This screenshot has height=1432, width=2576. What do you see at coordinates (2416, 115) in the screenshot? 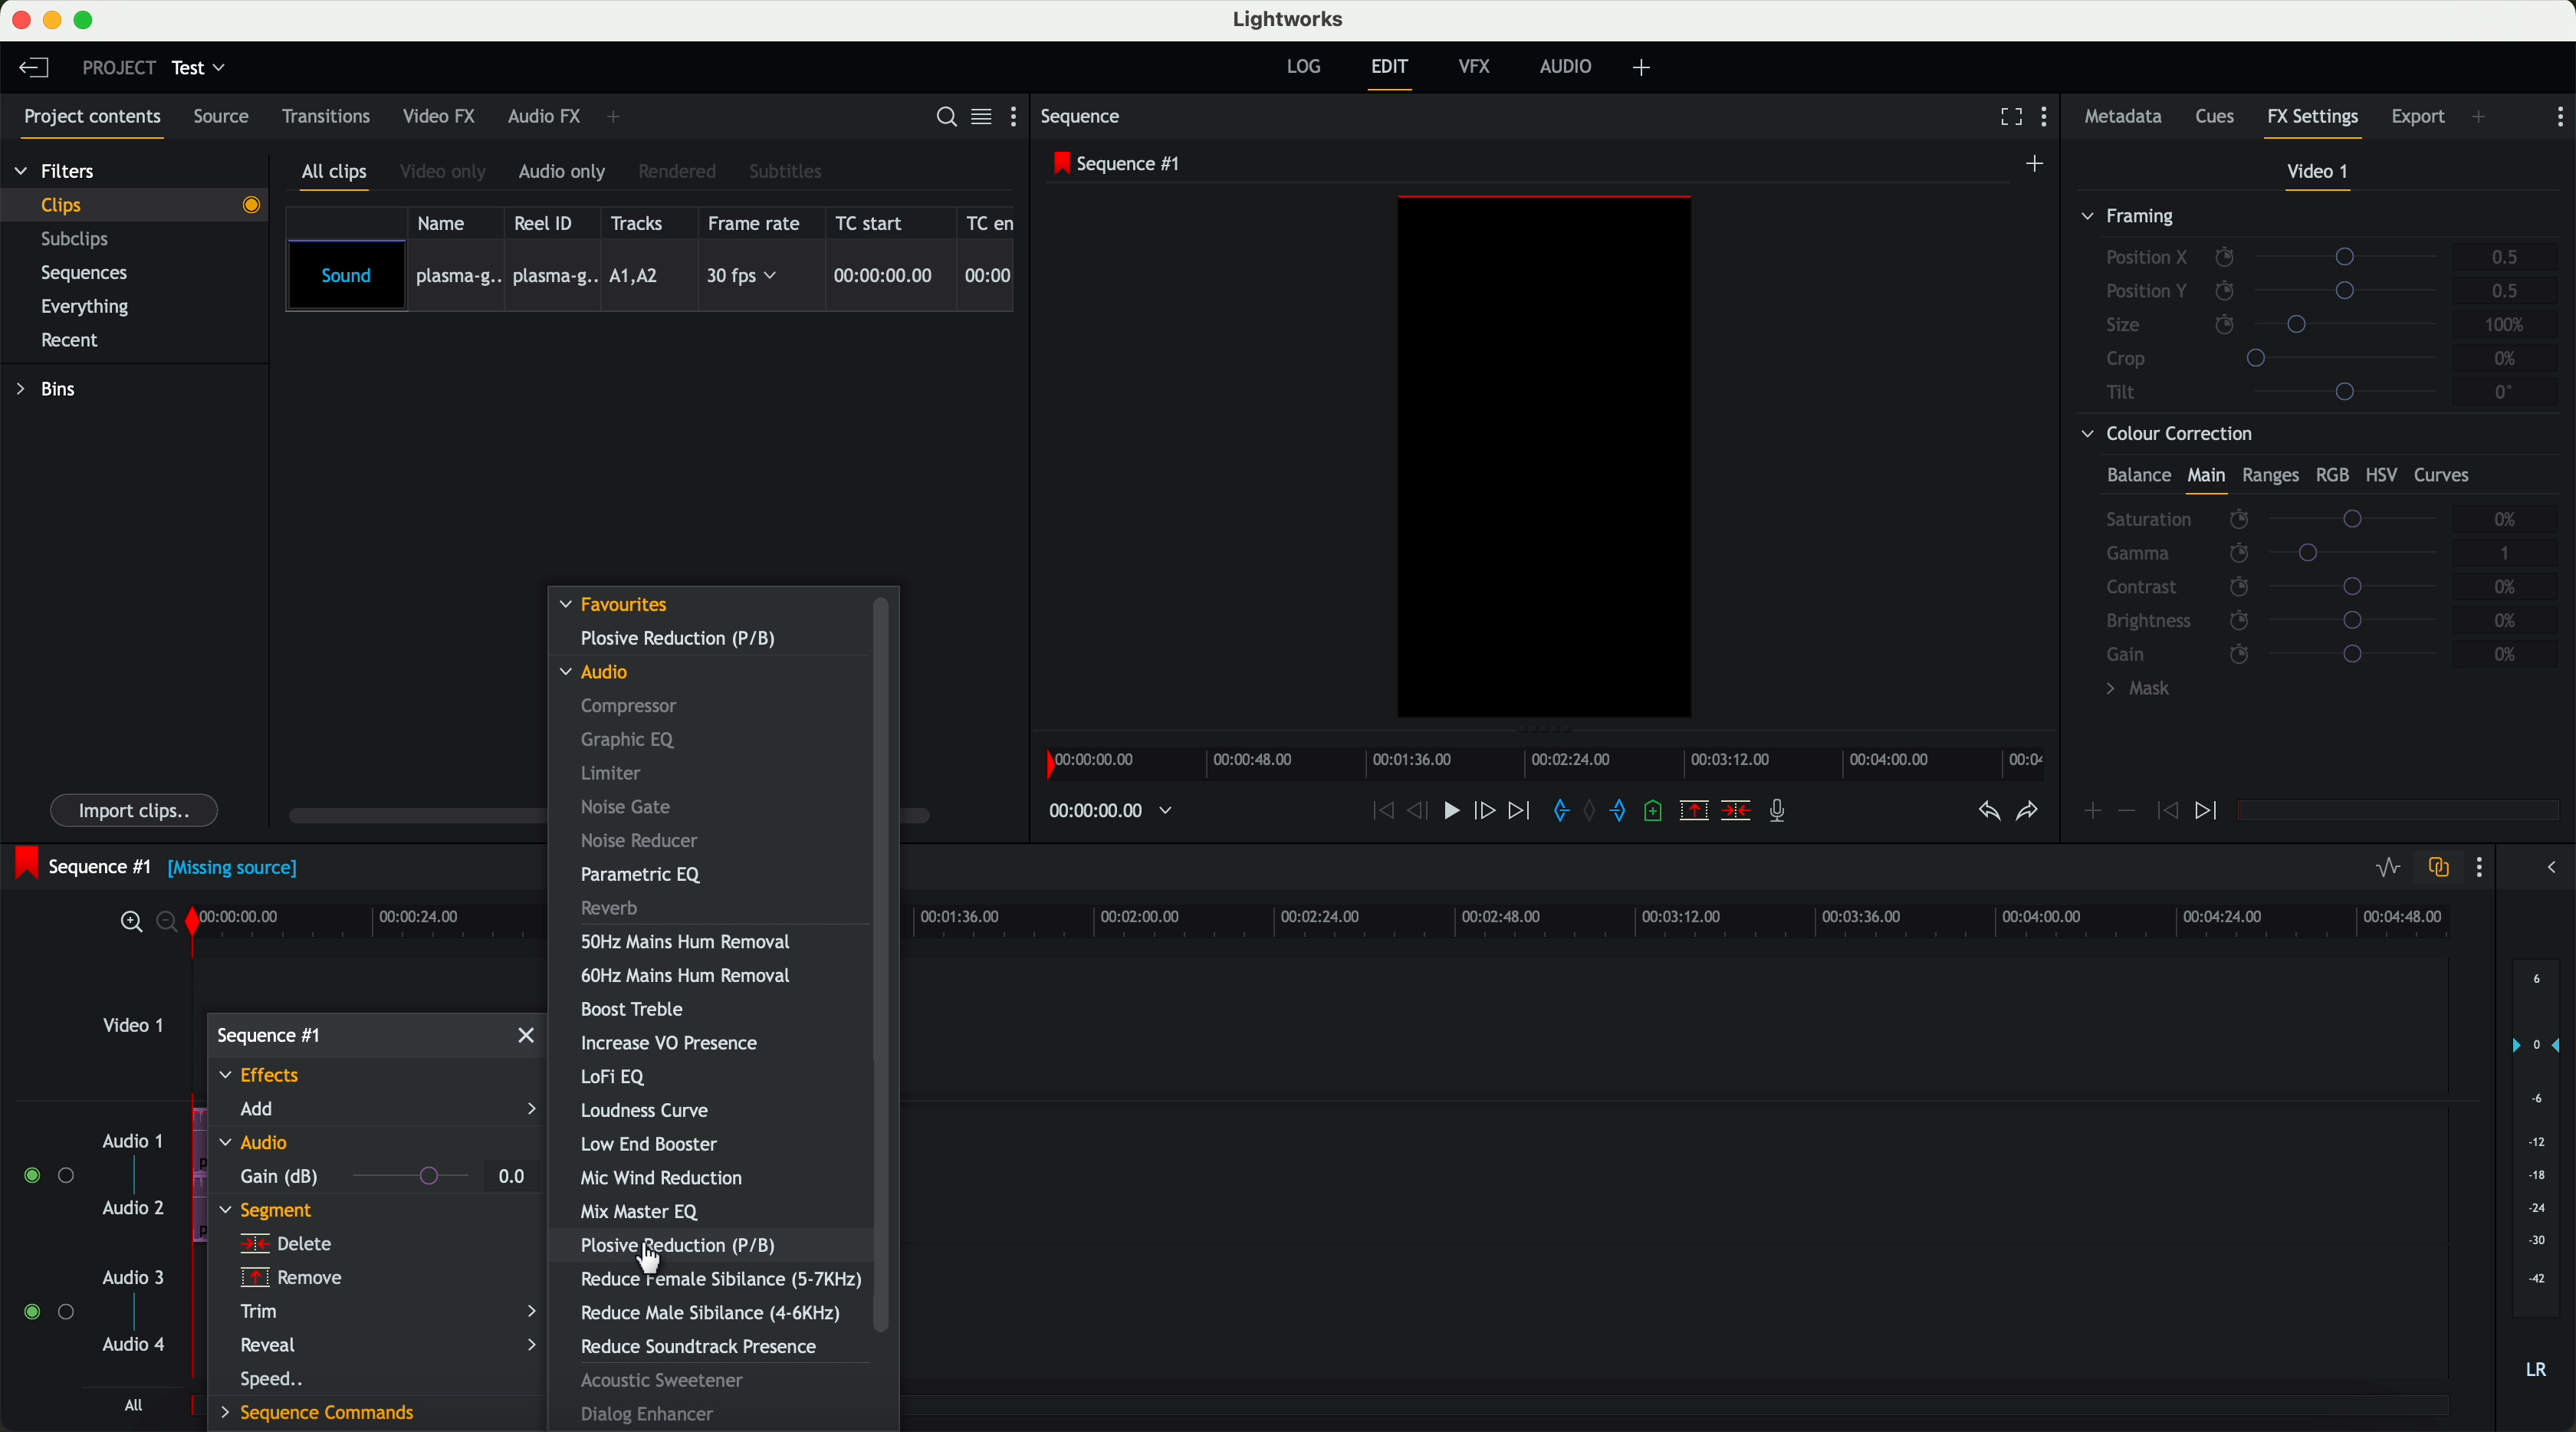
I see `export` at bounding box center [2416, 115].